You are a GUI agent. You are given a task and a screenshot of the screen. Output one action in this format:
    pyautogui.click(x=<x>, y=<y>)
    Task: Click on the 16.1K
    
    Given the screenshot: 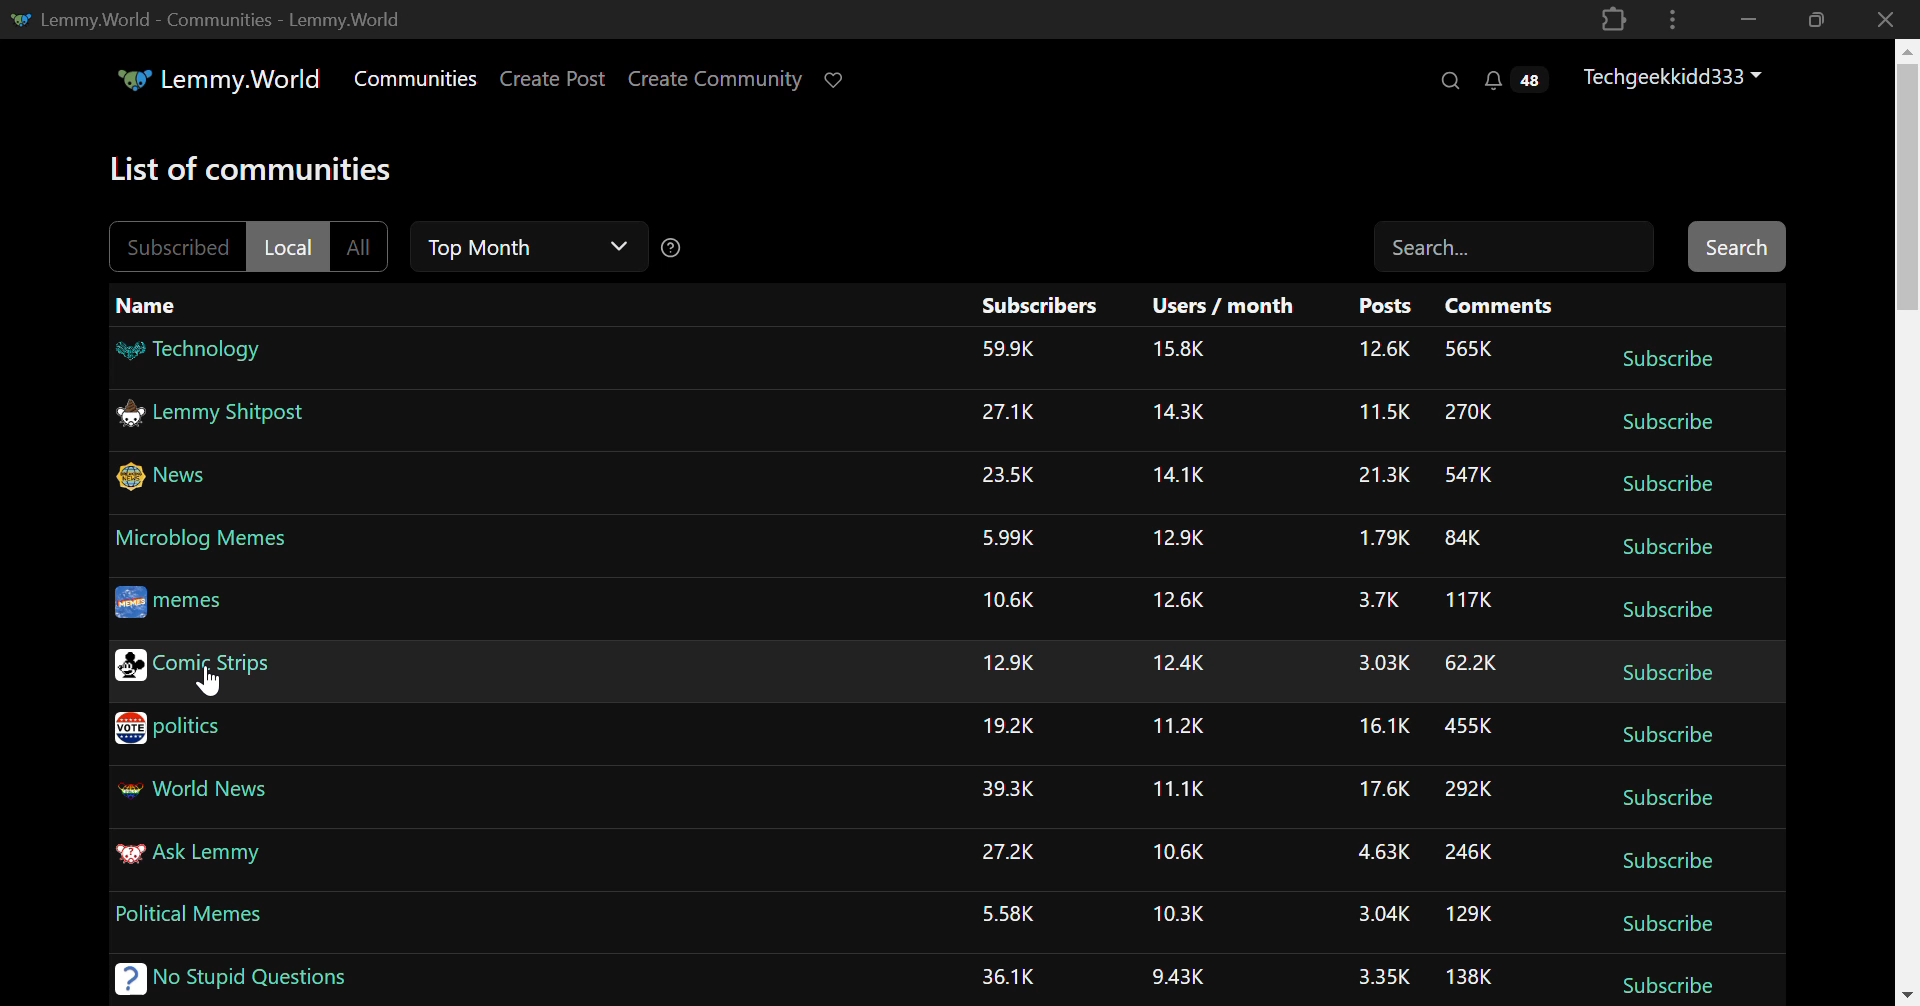 What is the action you would take?
    pyautogui.click(x=1382, y=729)
    